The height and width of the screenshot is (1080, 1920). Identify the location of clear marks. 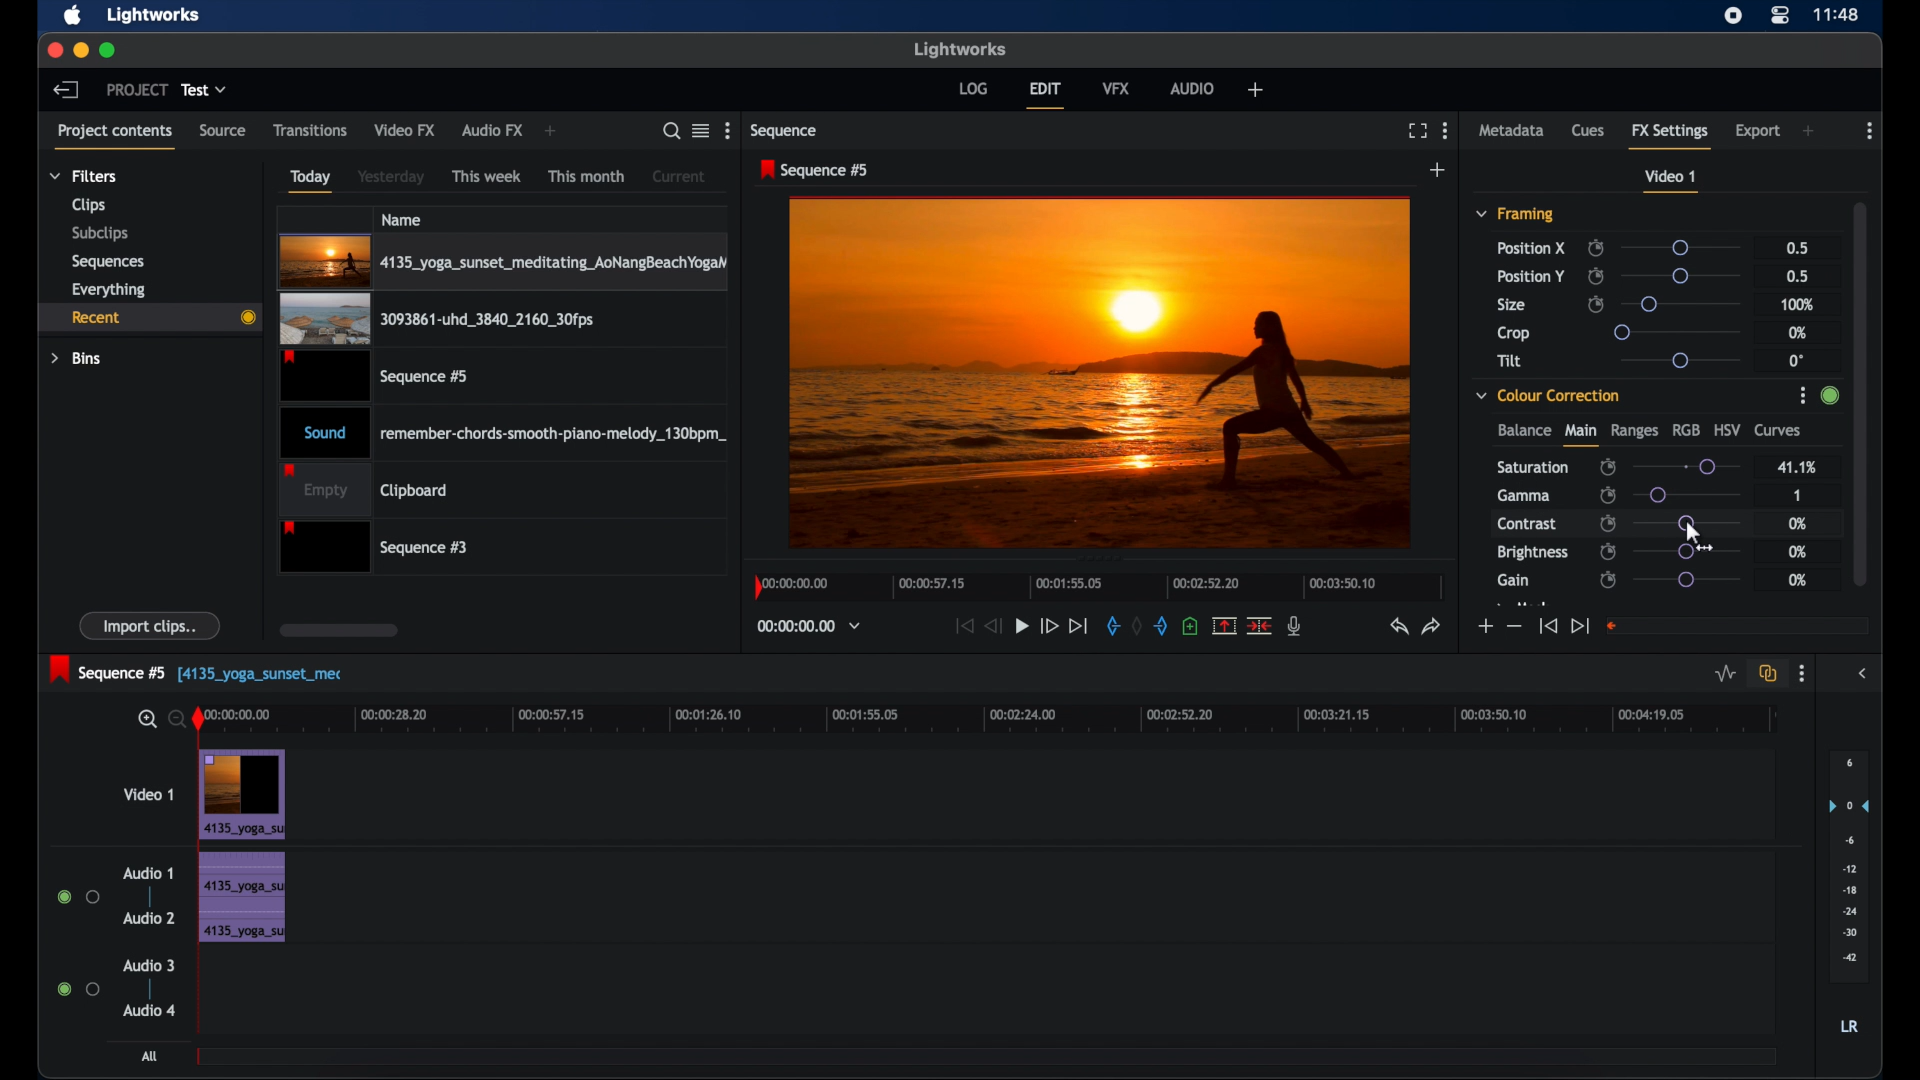
(1138, 626).